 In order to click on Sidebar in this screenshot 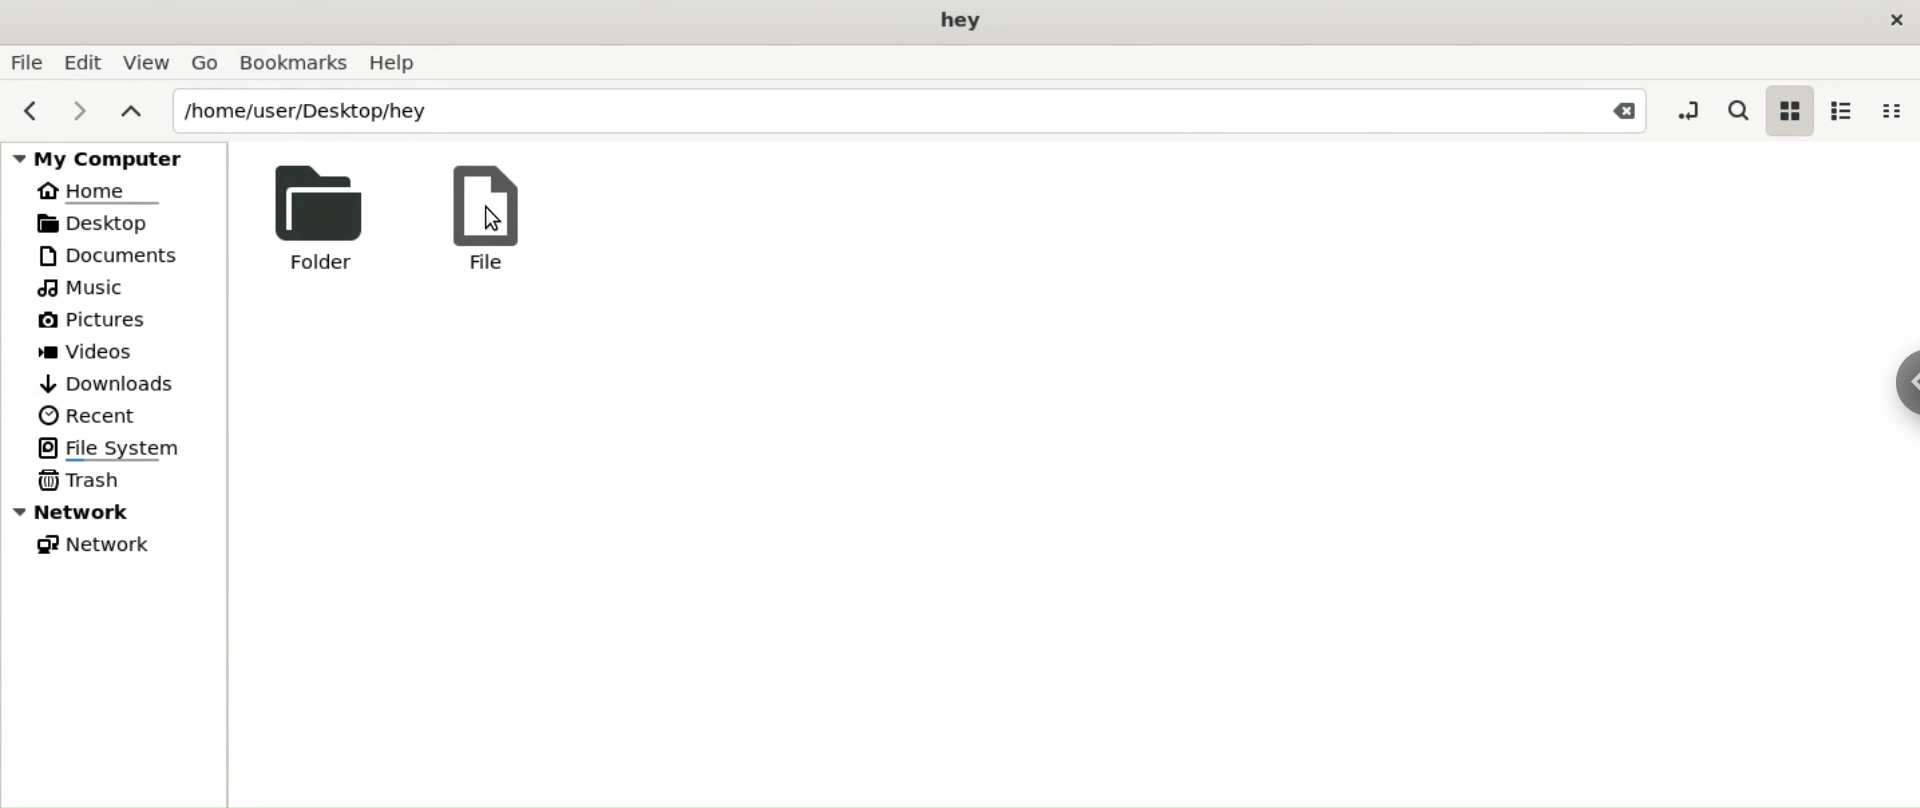, I will do `click(1899, 402)`.